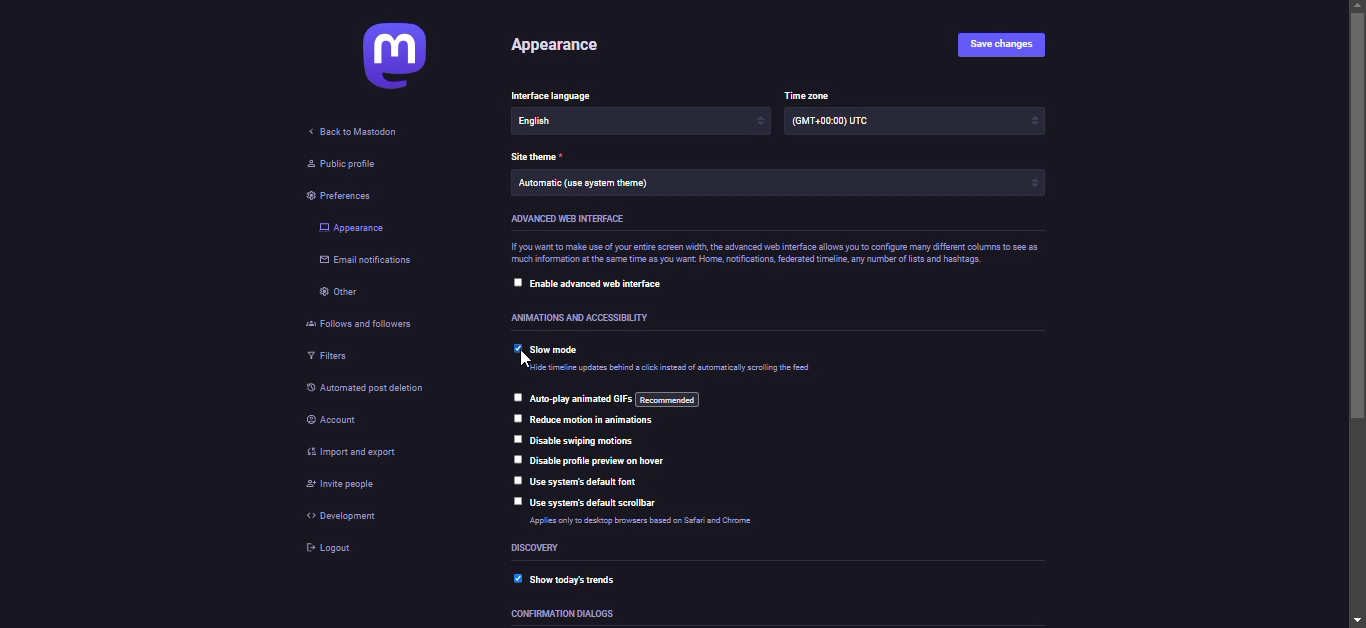 The image size is (1366, 628). I want to click on auto-play animated GIFs: recommended, so click(613, 400).